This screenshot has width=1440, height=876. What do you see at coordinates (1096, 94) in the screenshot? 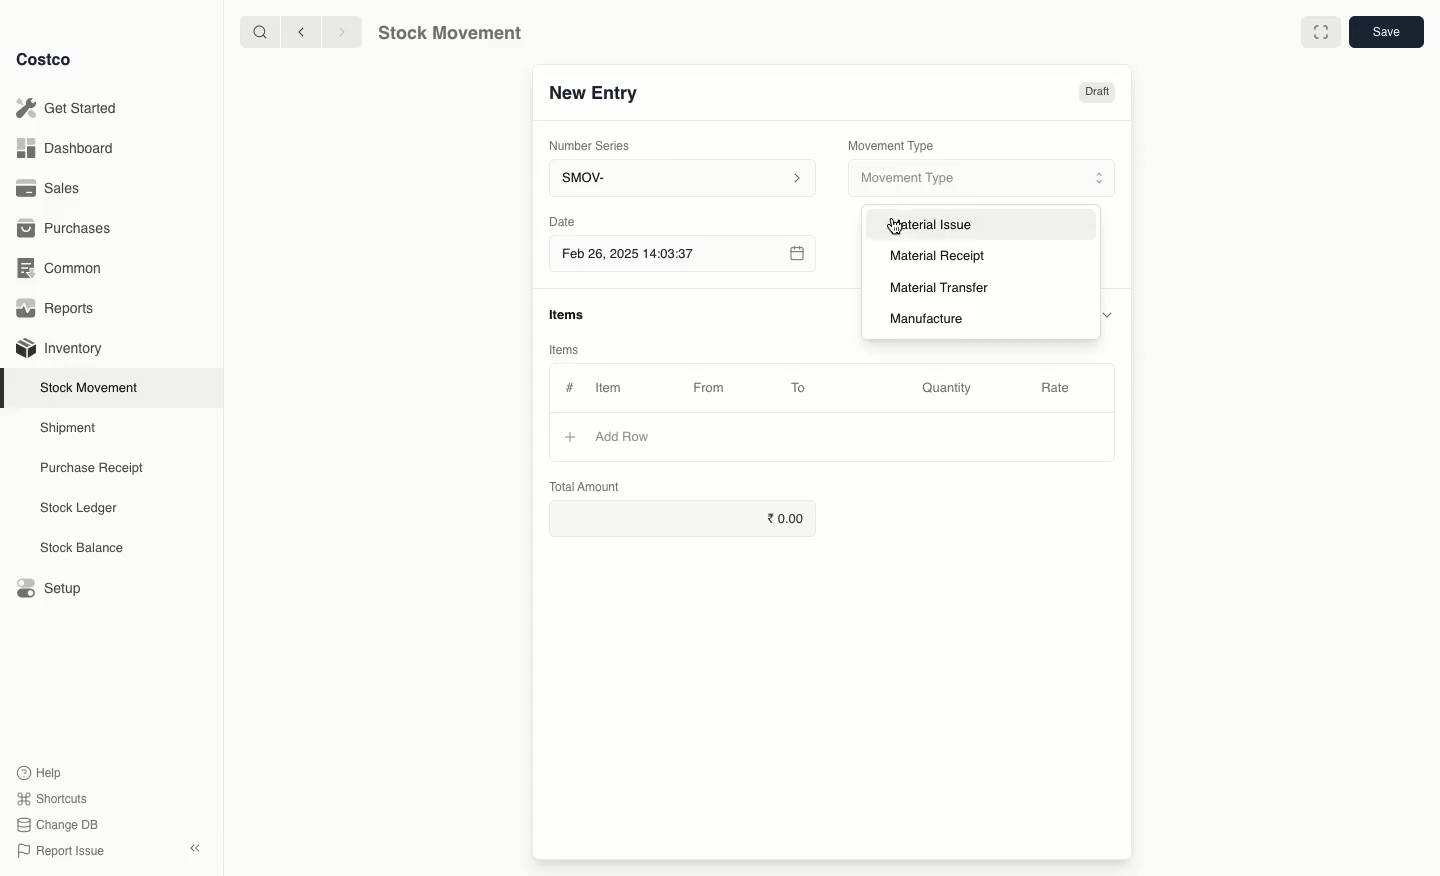
I see `Draft` at bounding box center [1096, 94].